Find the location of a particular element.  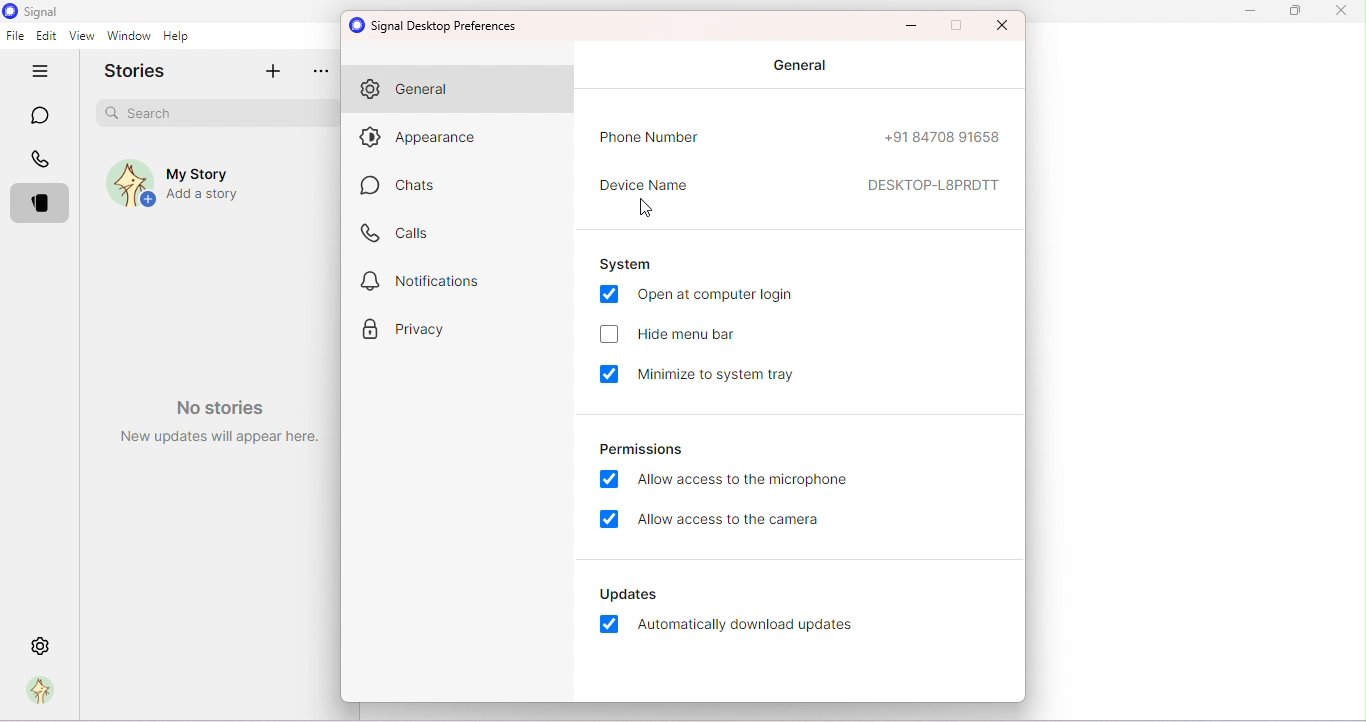

Stories is located at coordinates (40, 208).